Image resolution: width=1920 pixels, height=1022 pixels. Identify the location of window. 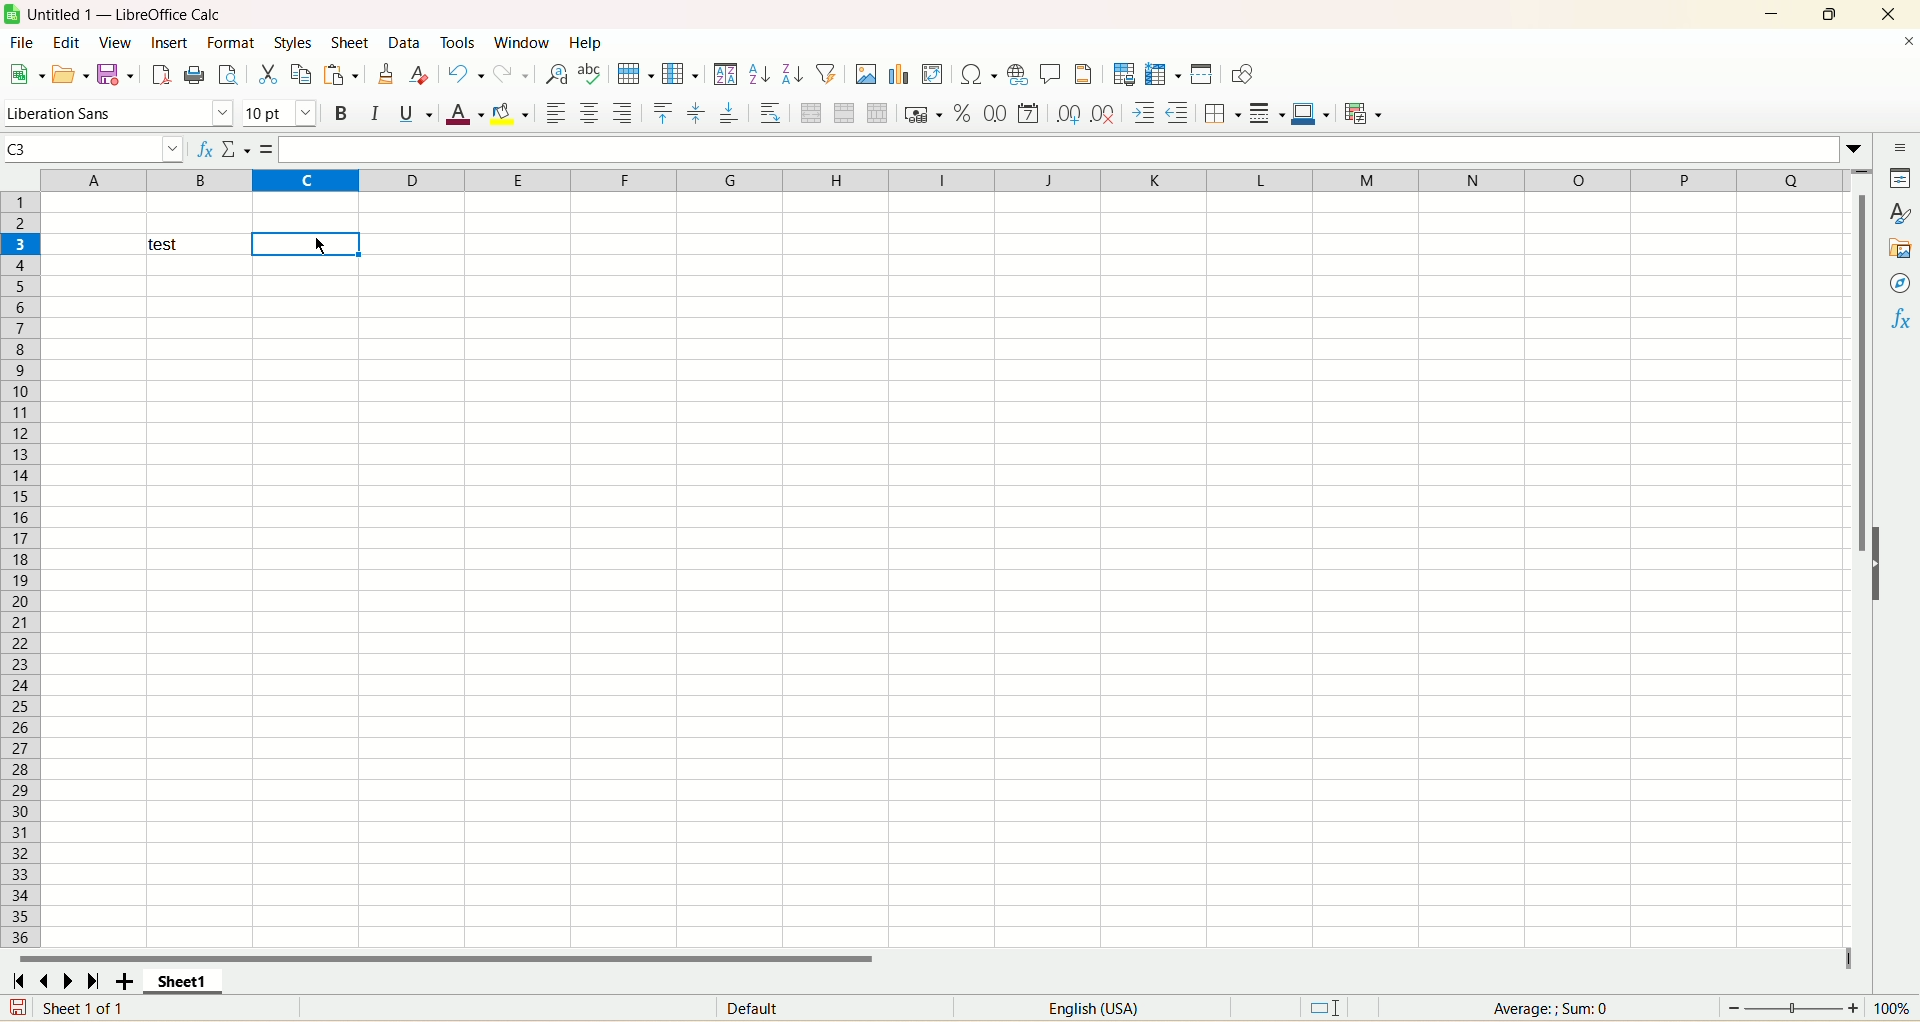
(526, 42).